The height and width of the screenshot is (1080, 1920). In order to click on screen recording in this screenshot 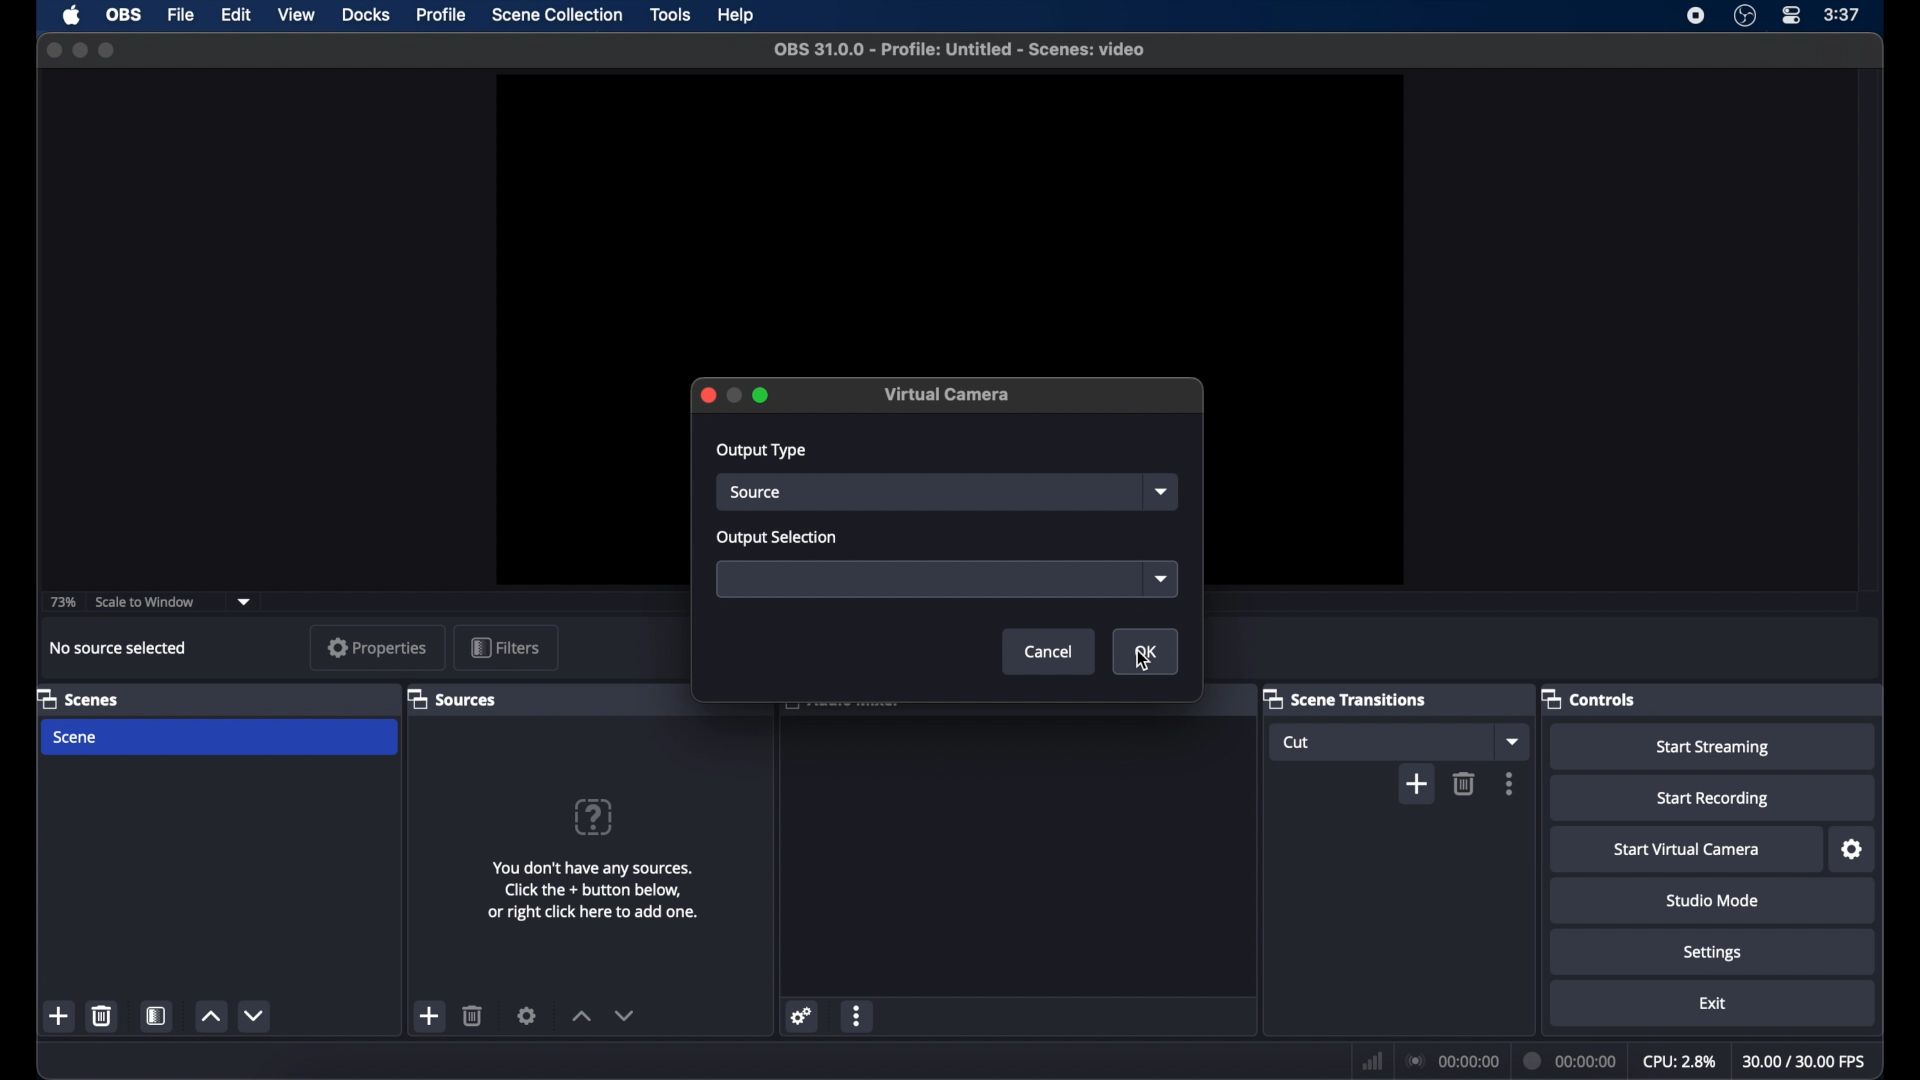, I will do `click(1696, 16)`.